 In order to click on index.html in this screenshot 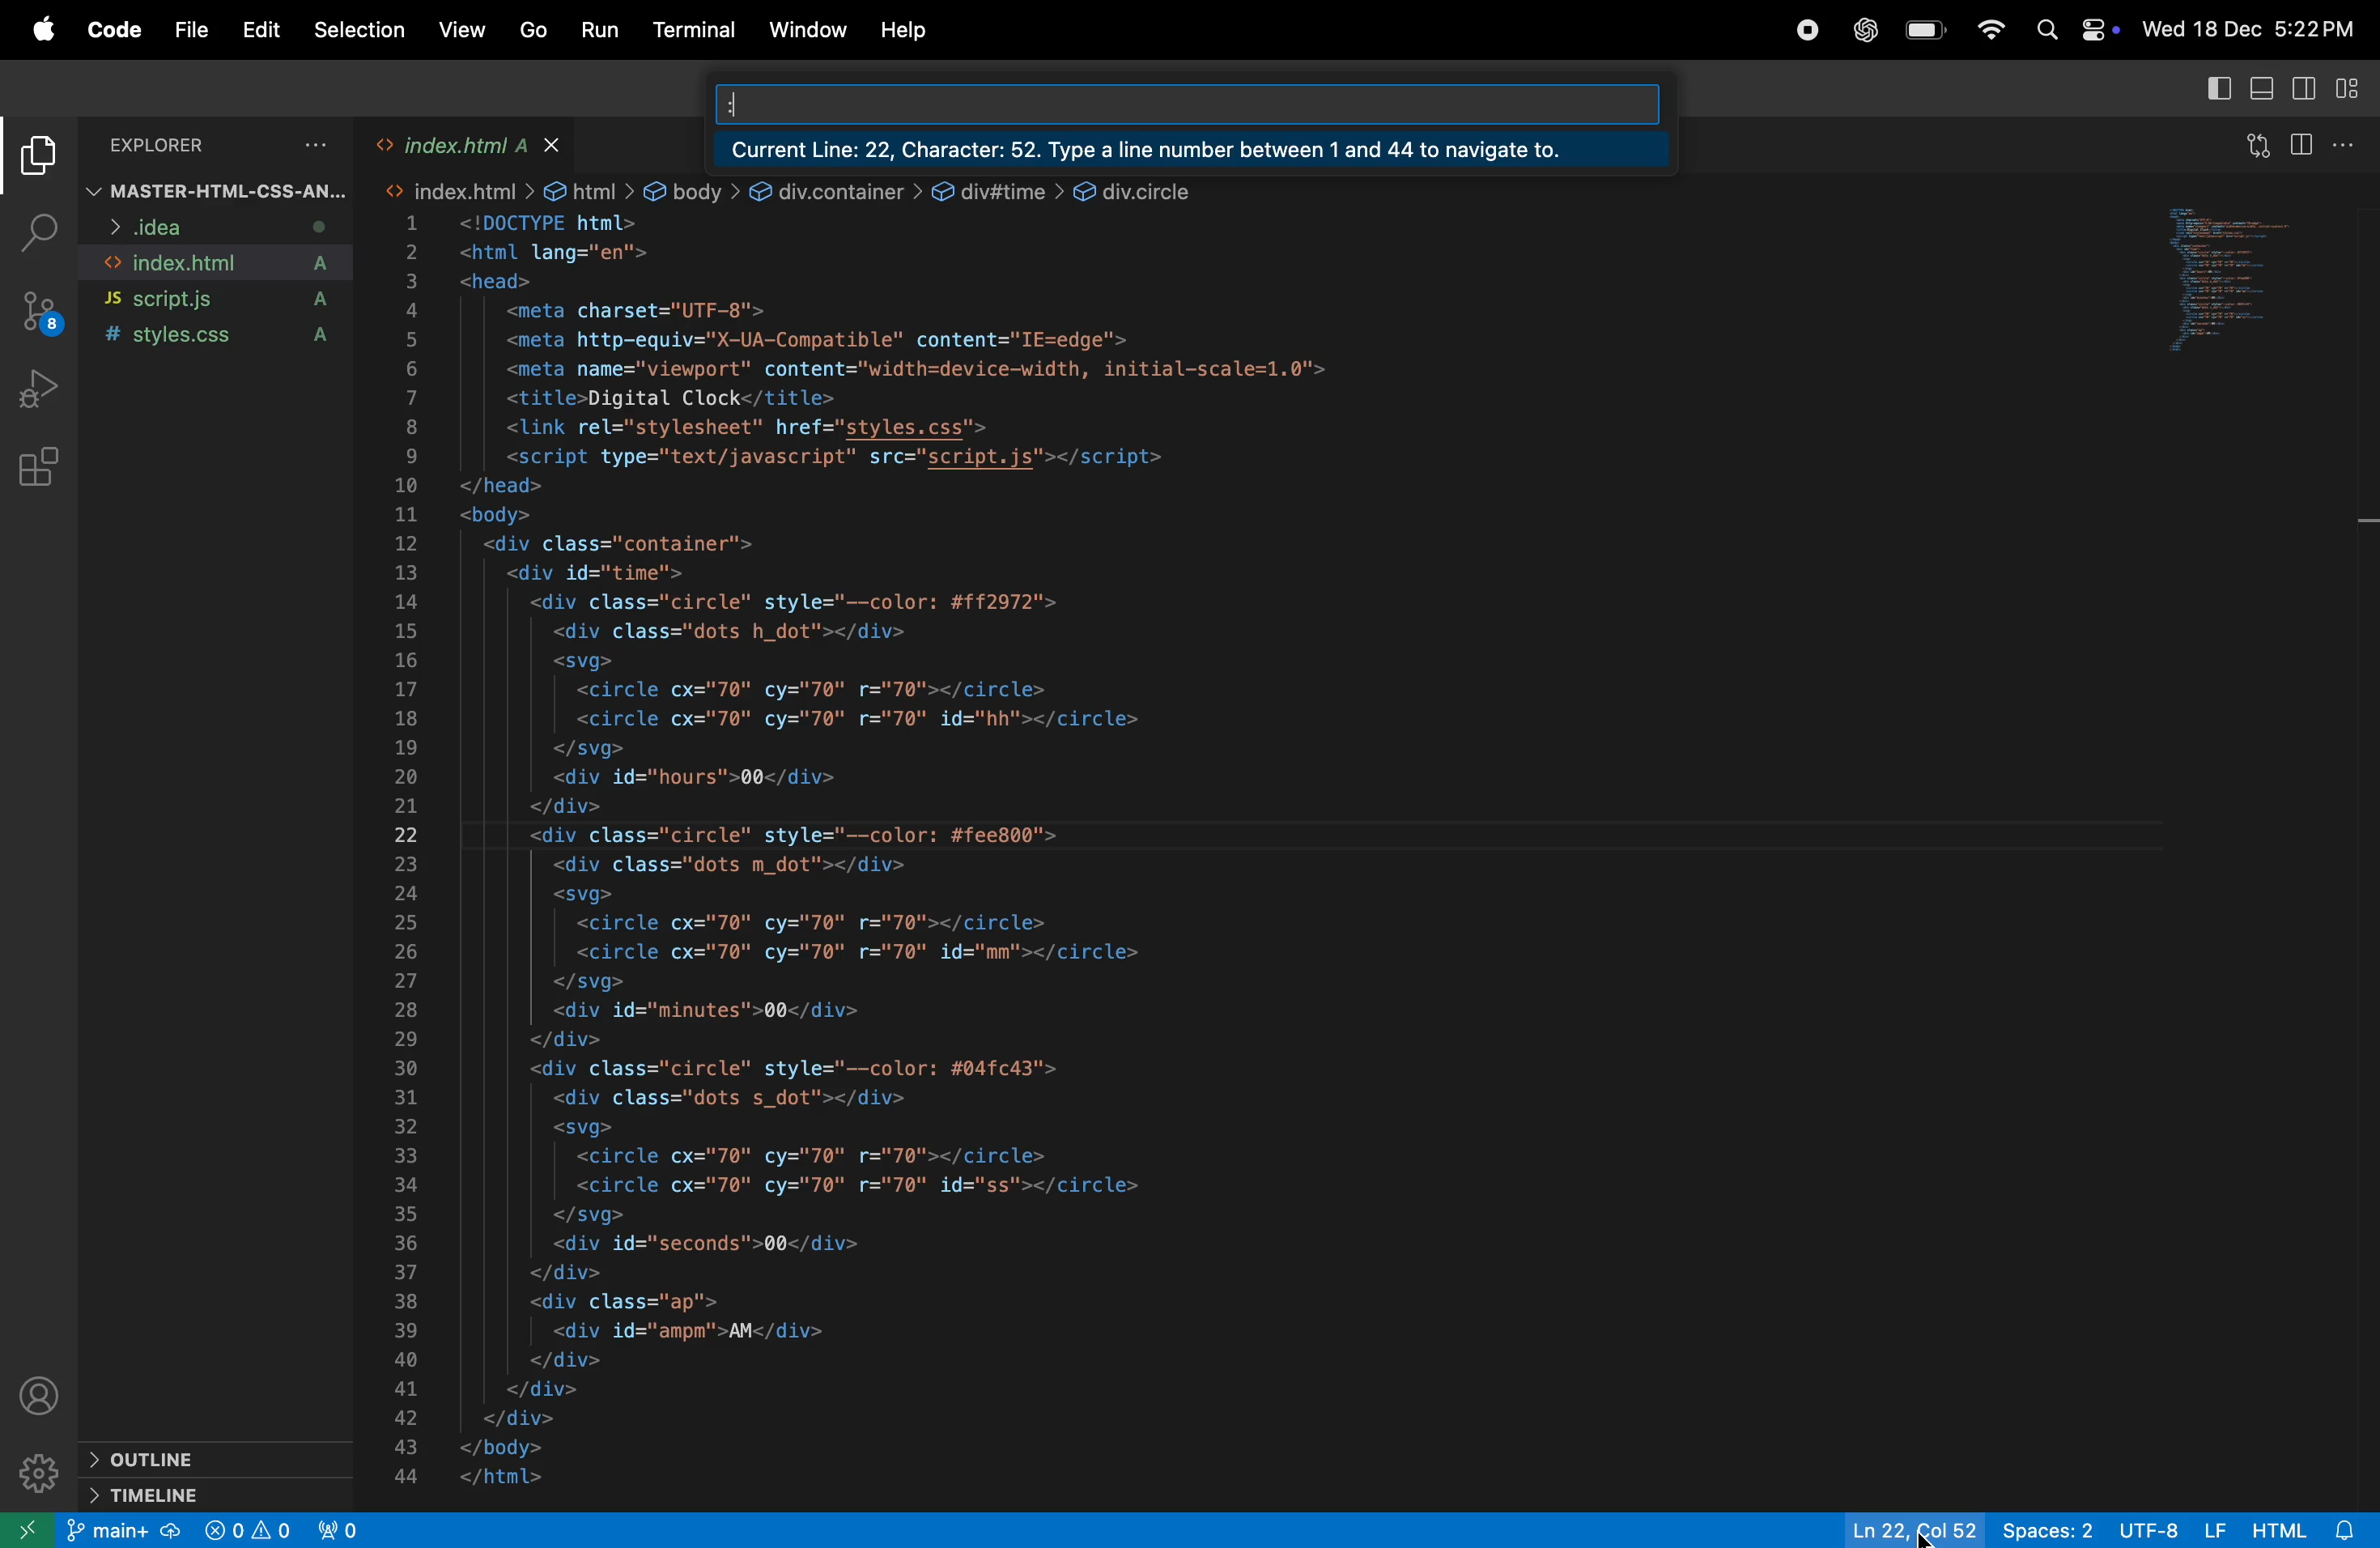, I will do `click(219, 263)`.